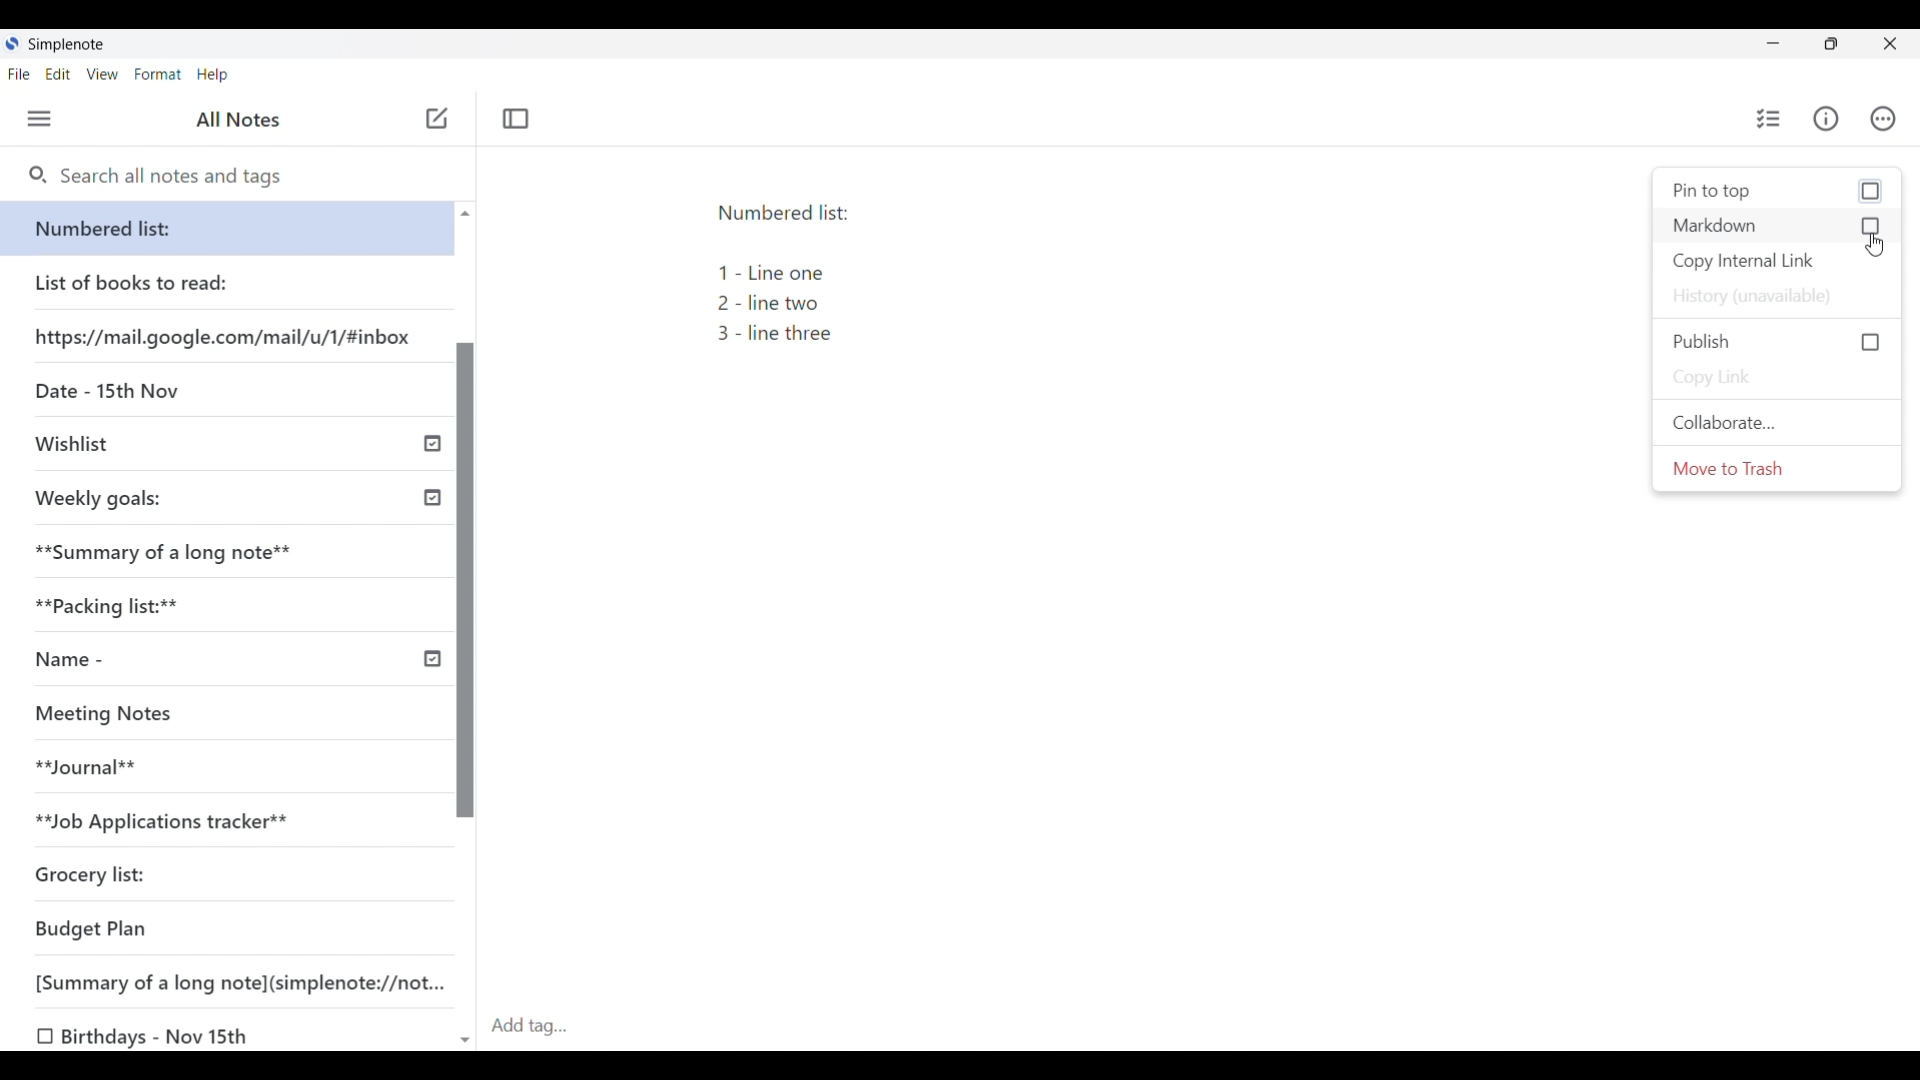 The height and width of the screenshot is (1080, 1920). What do you see at coordinates (1776, 468) in the screenshot?
I see `Move current note to trash` at bounding box center [1776, 468].